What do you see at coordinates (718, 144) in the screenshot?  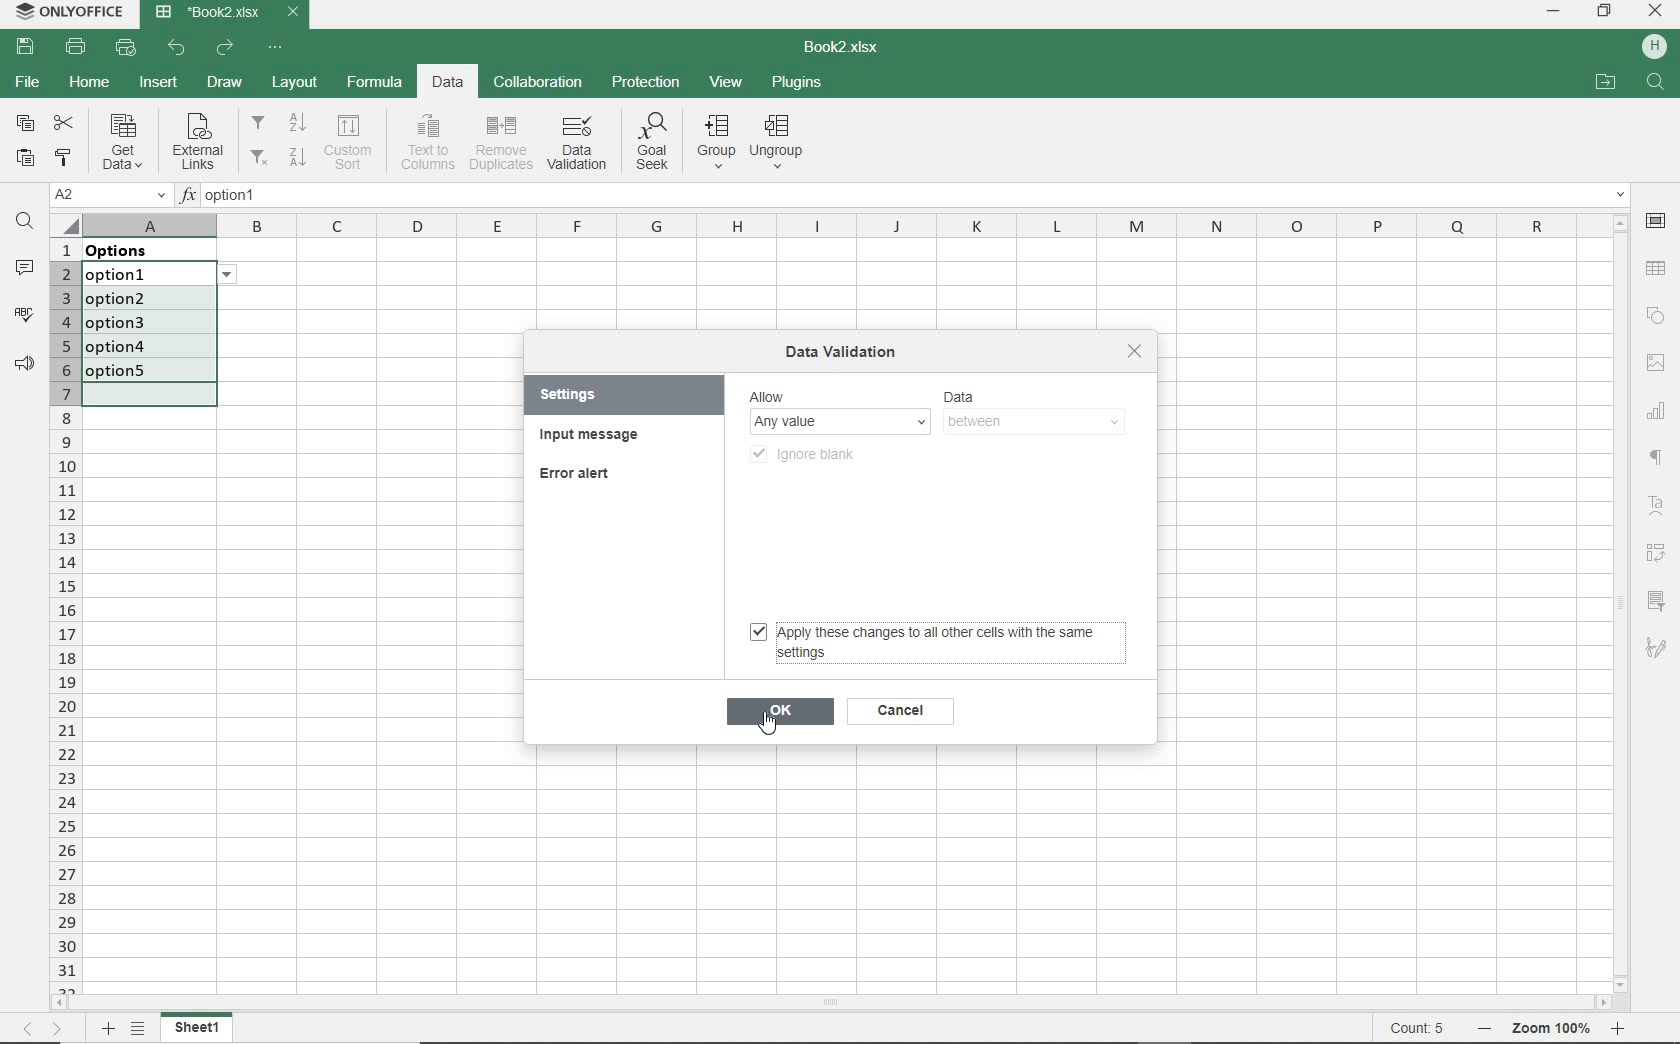 I see `group` at bounding box center [718, 144].